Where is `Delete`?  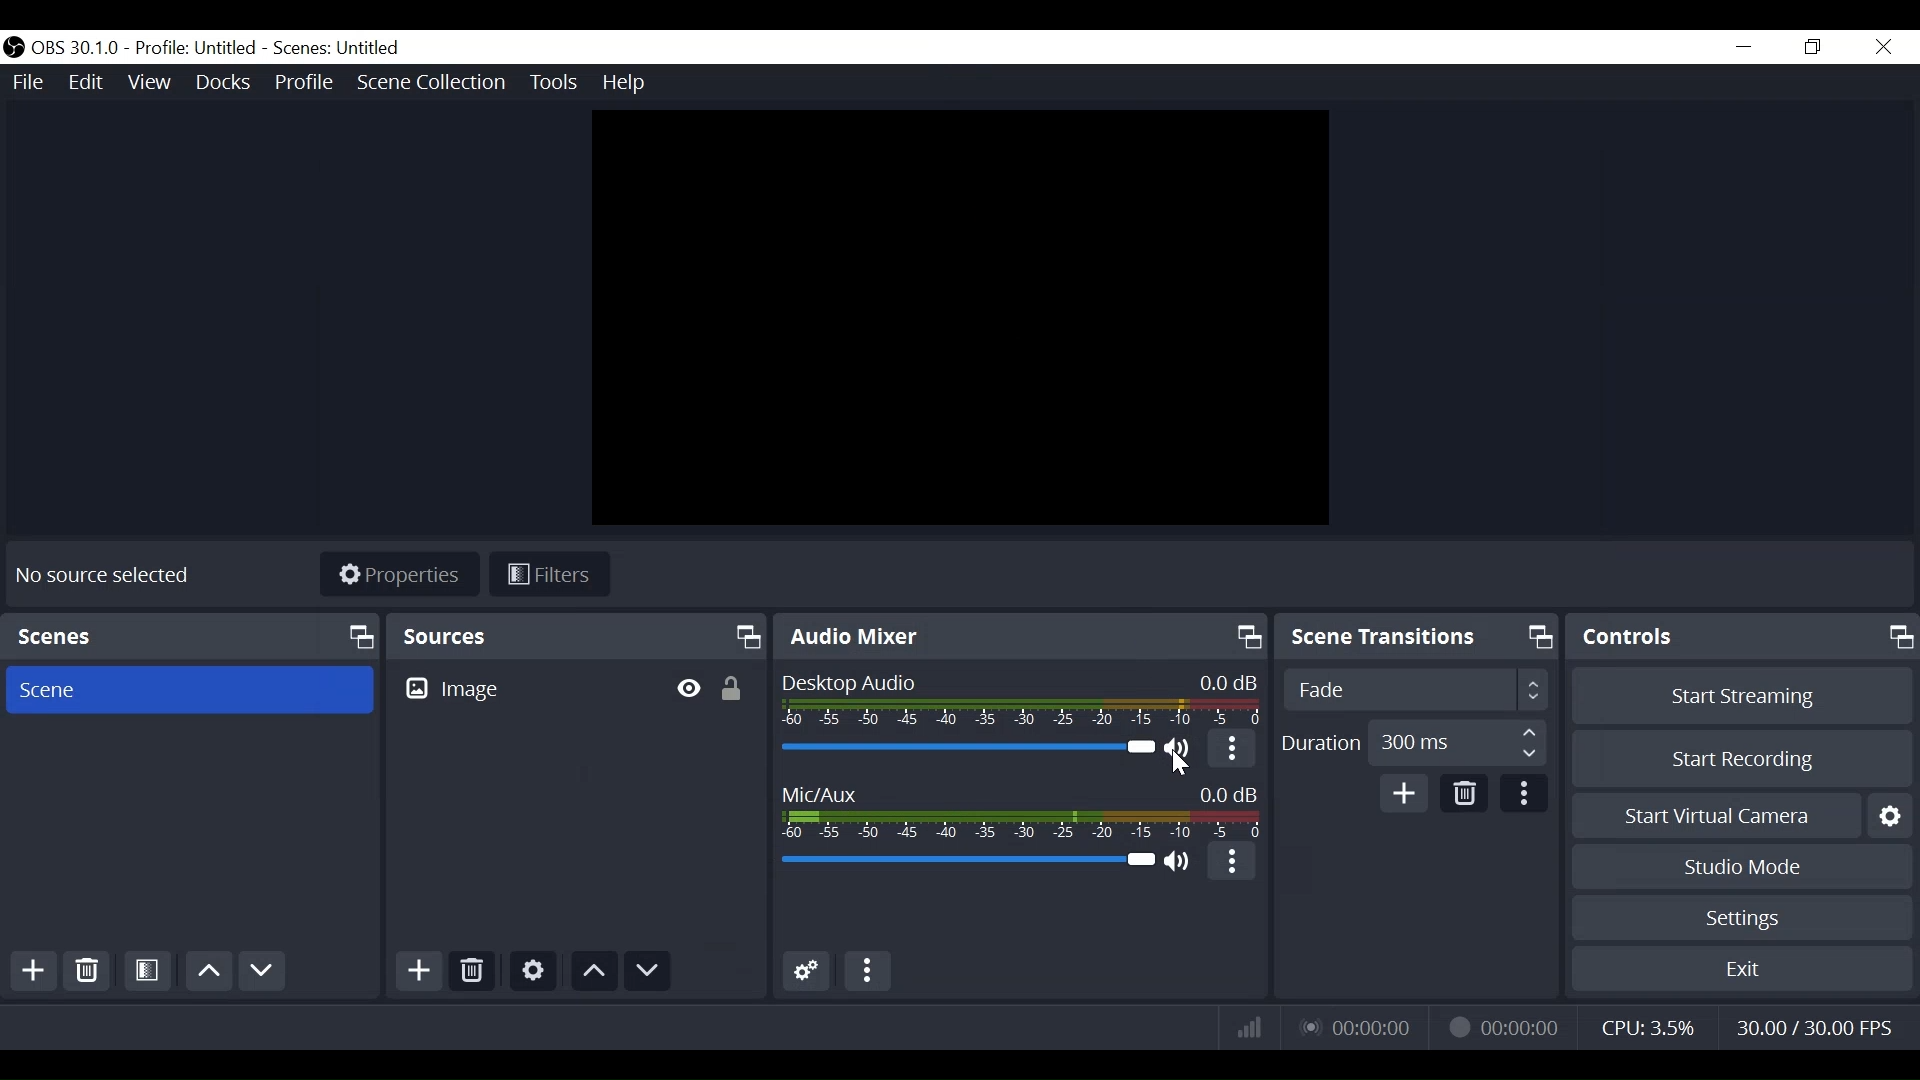
Delete is located at coordinates (87, 974).